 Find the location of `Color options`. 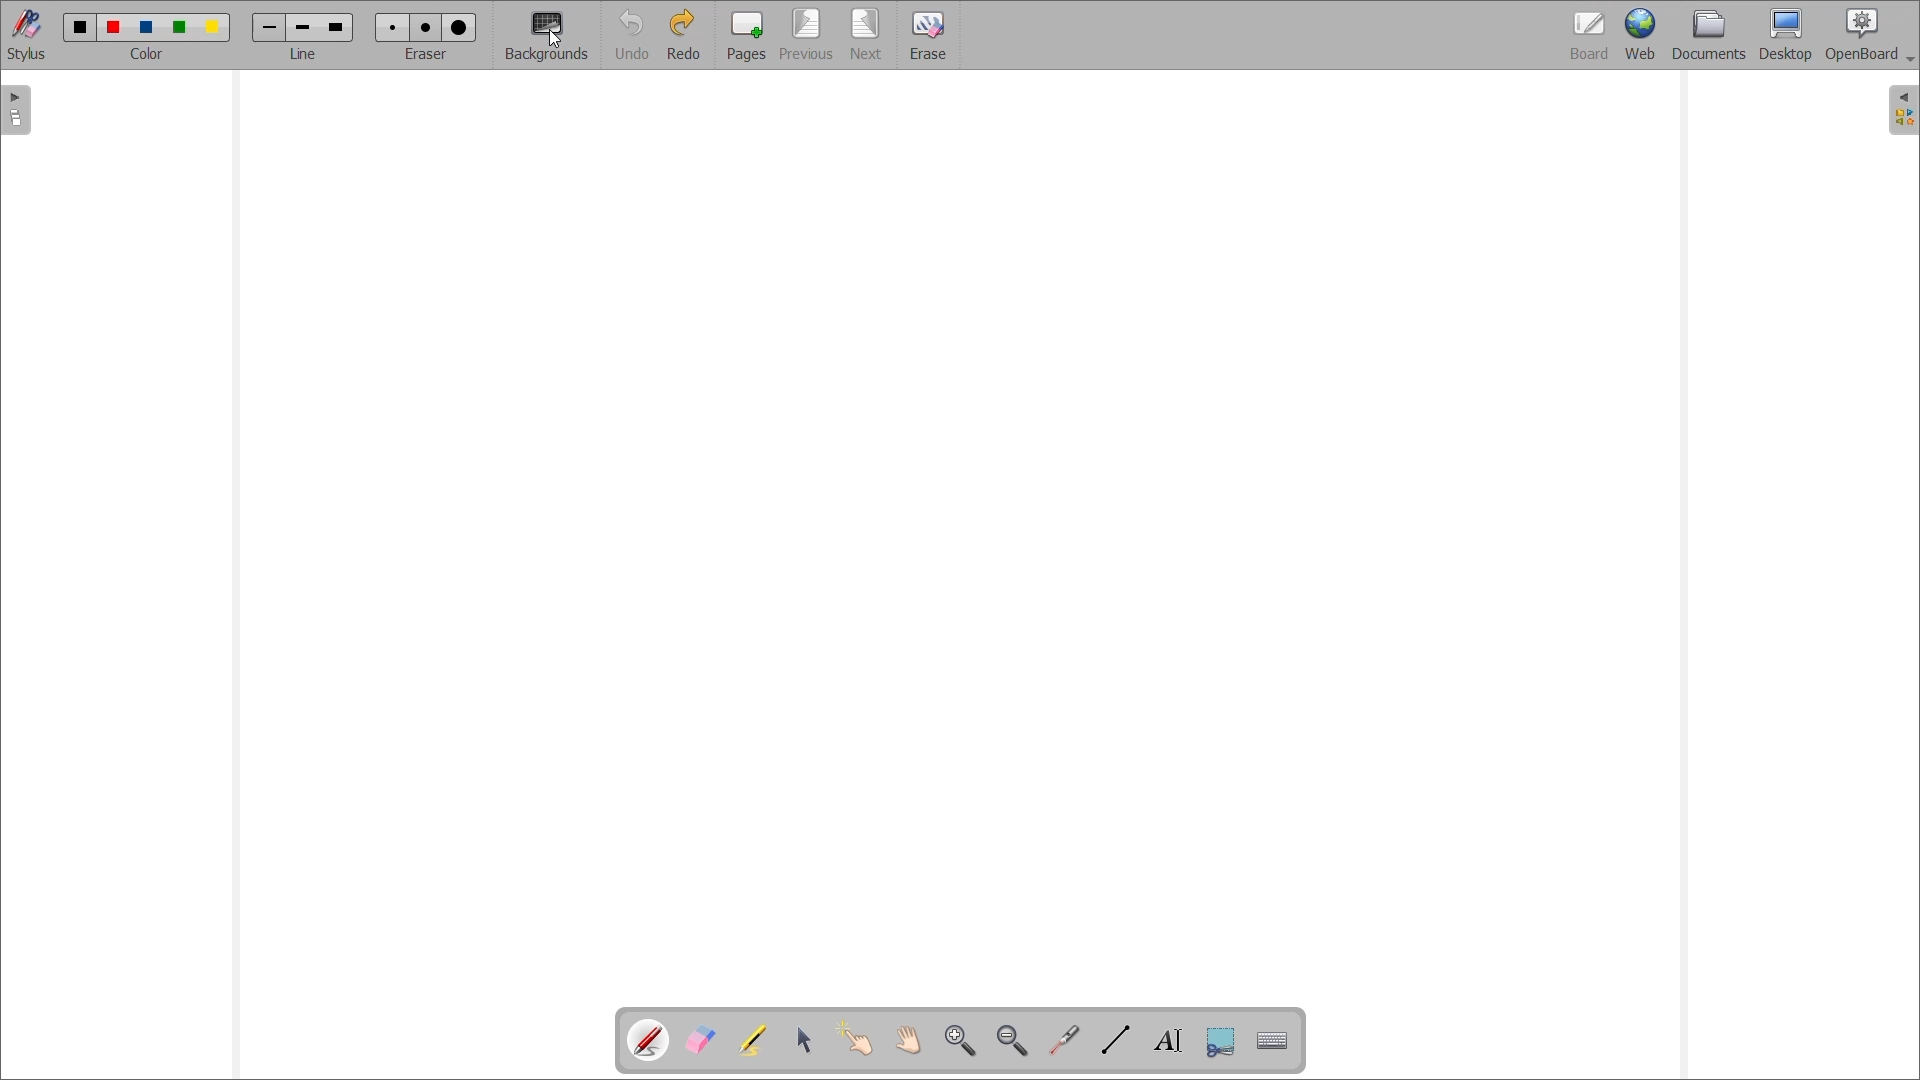

Color options is located at coordinates (147, 28).